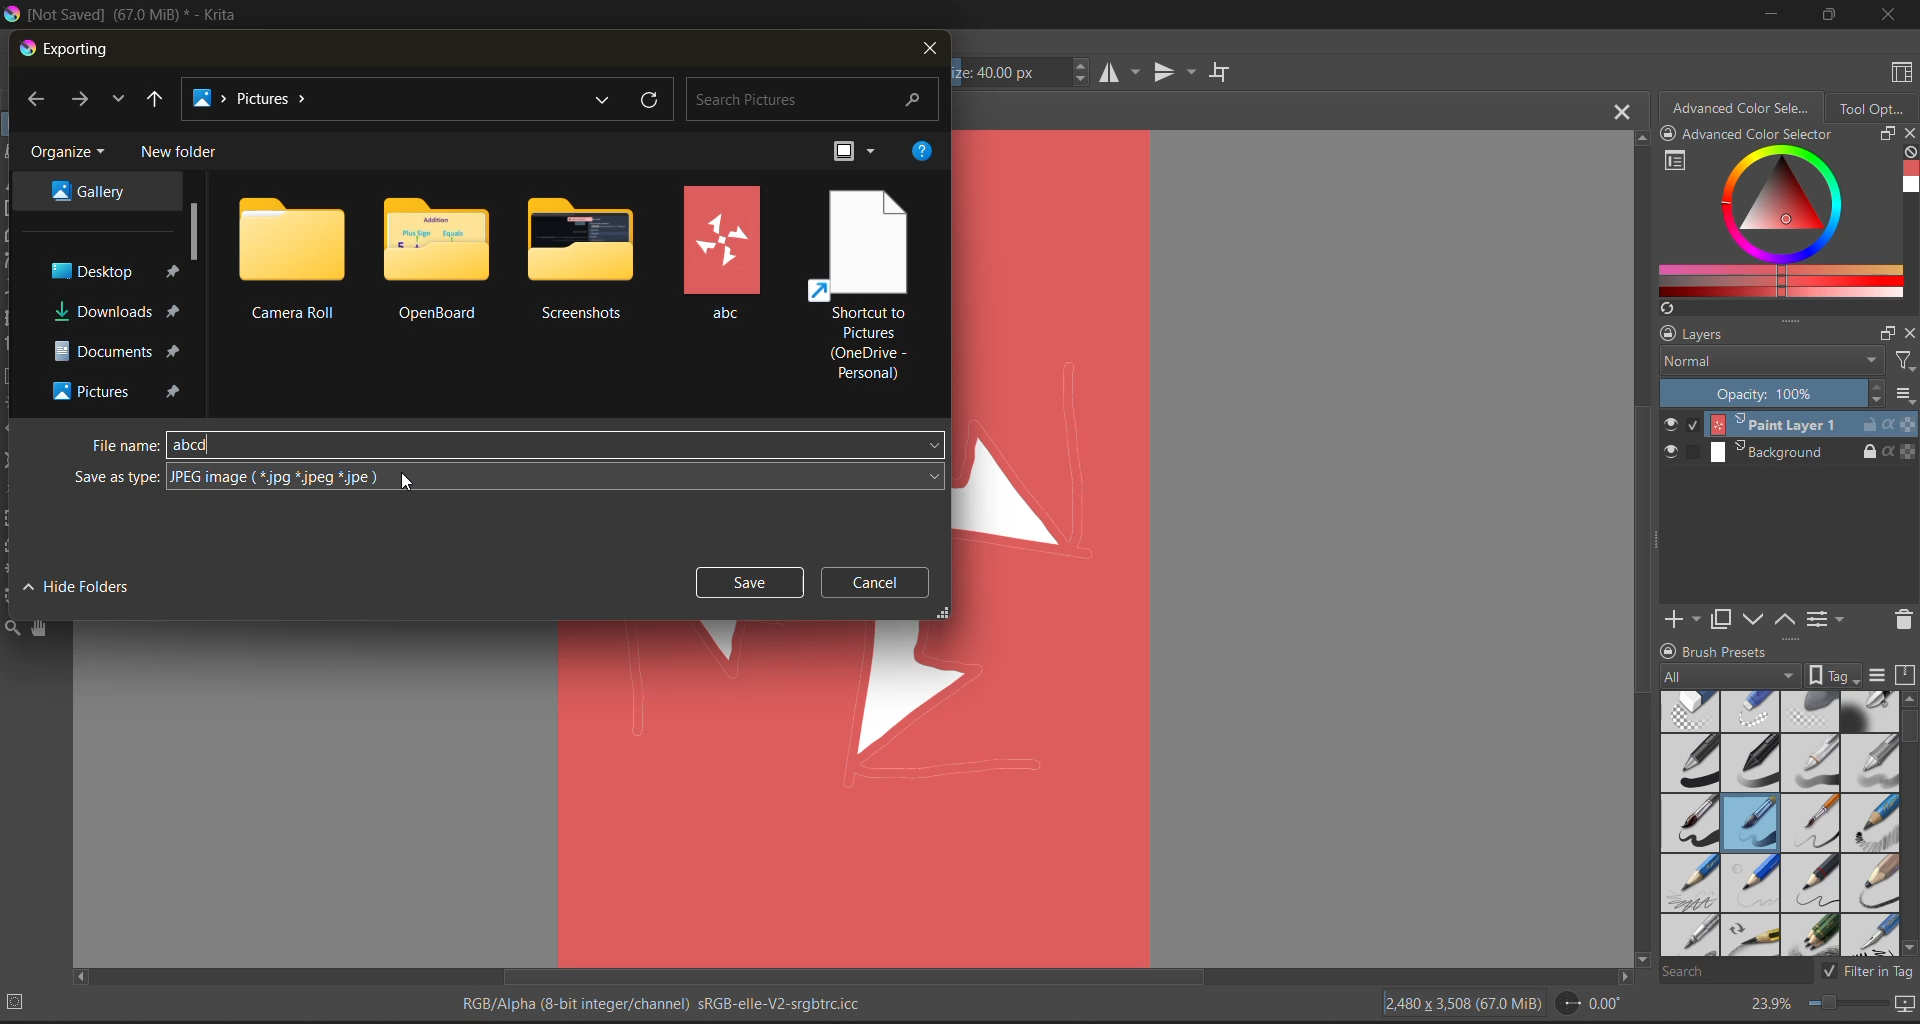 This screenshot has height=1024, width=1920. What do you see at coordinates (1784, 135) in the screenshot?
I see `Advanced color selector` at bounding box center [1784, 135].